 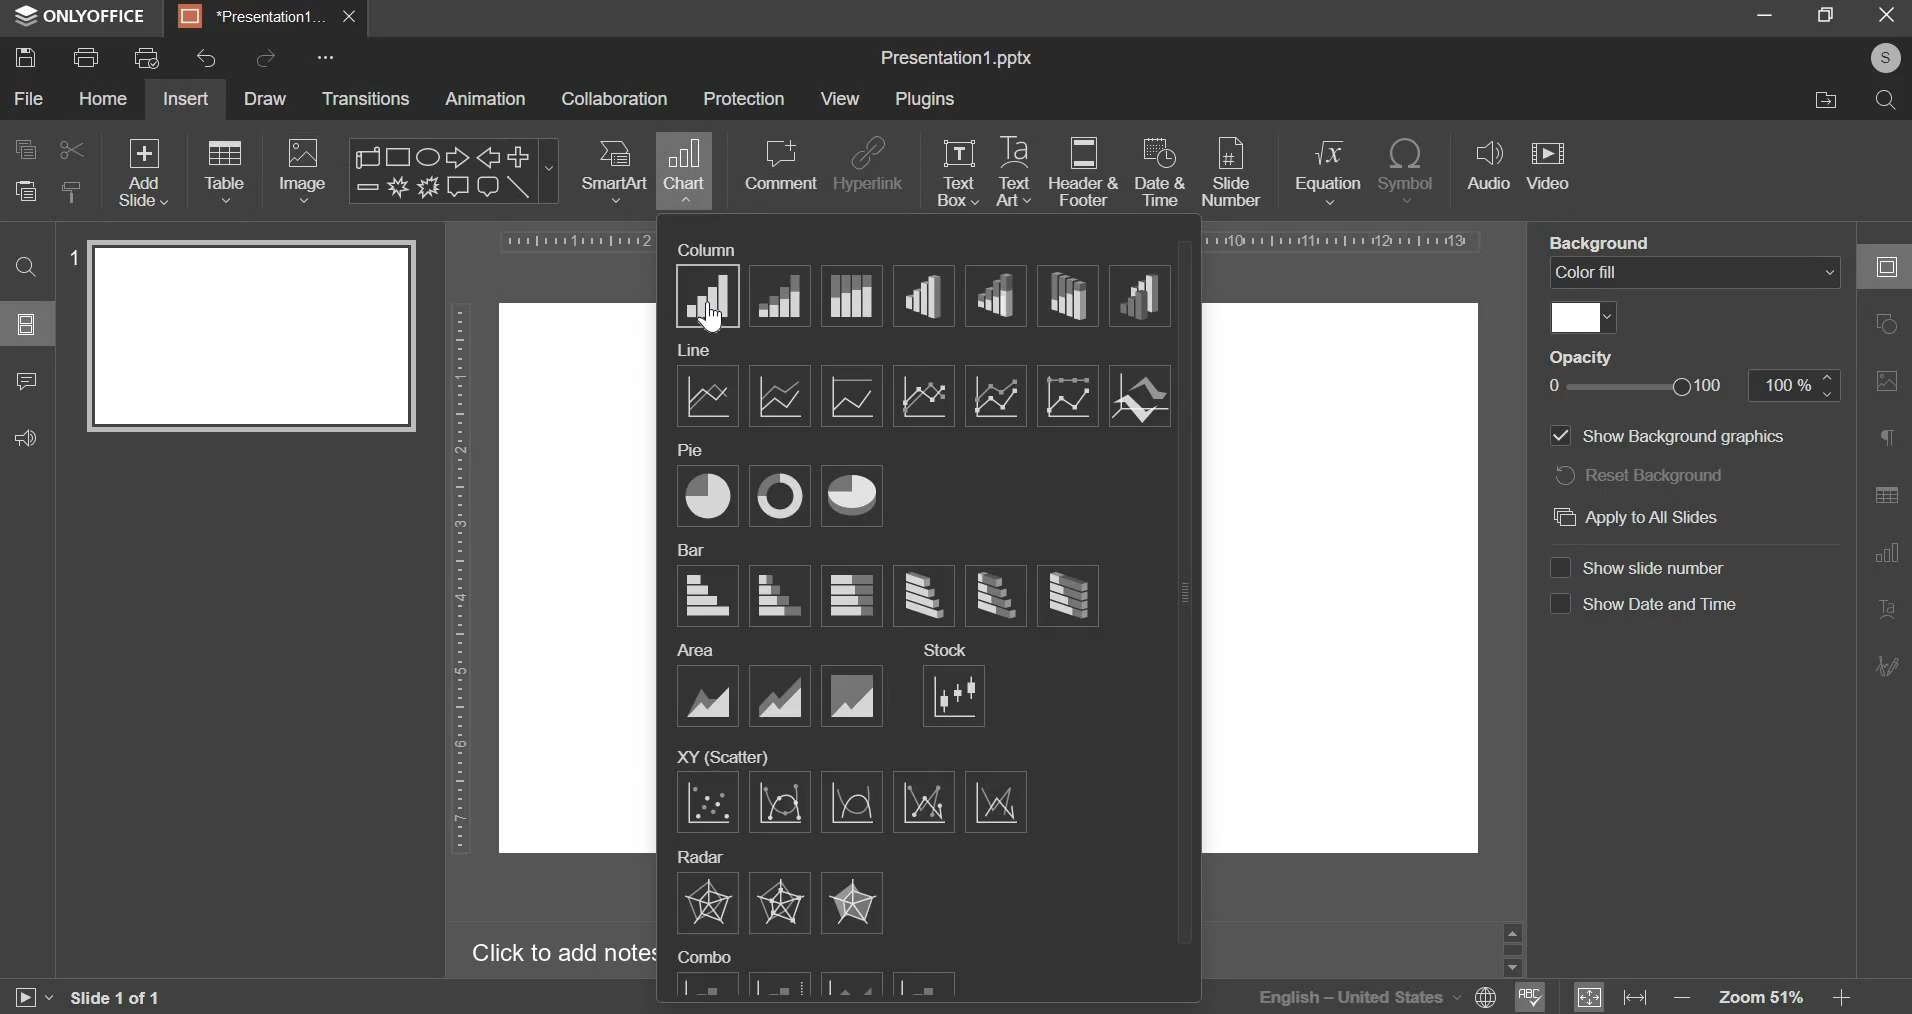 I want to click on transitions, so click(x=366, y=99).